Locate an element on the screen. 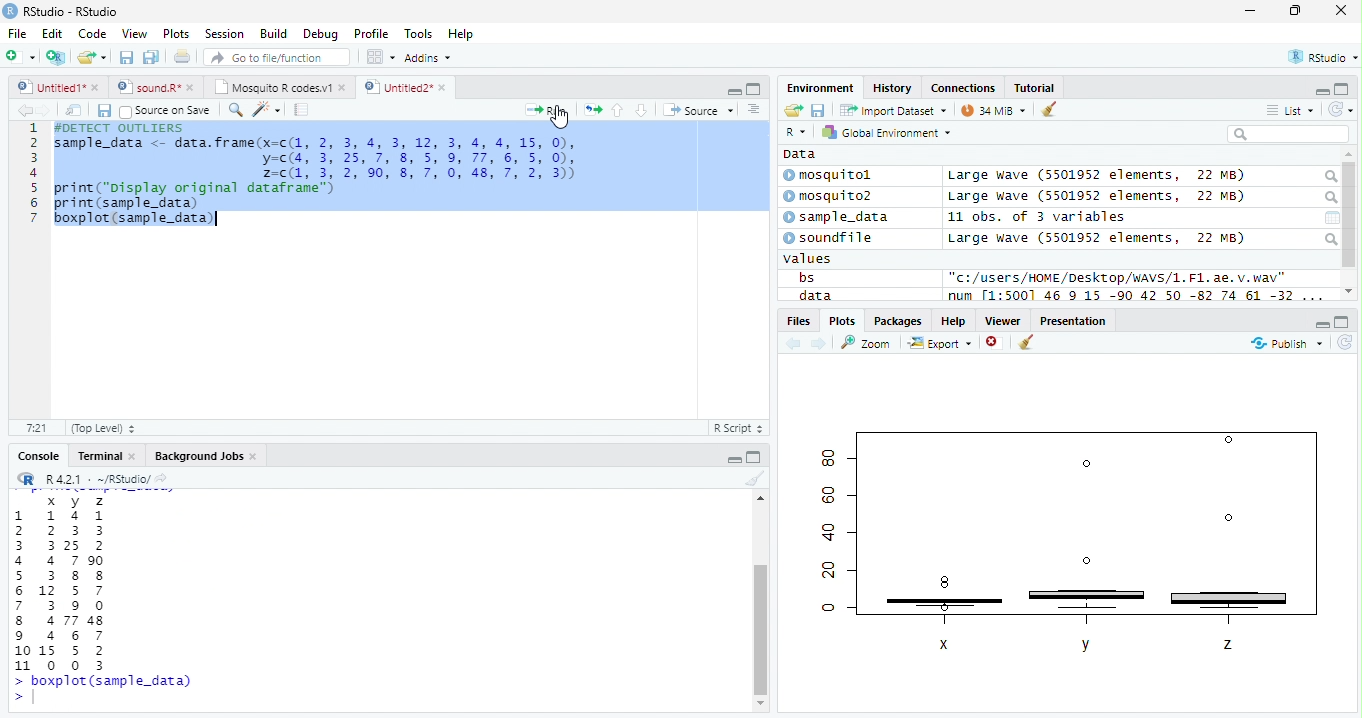  Numbering line is located at coordinates (34, 173).